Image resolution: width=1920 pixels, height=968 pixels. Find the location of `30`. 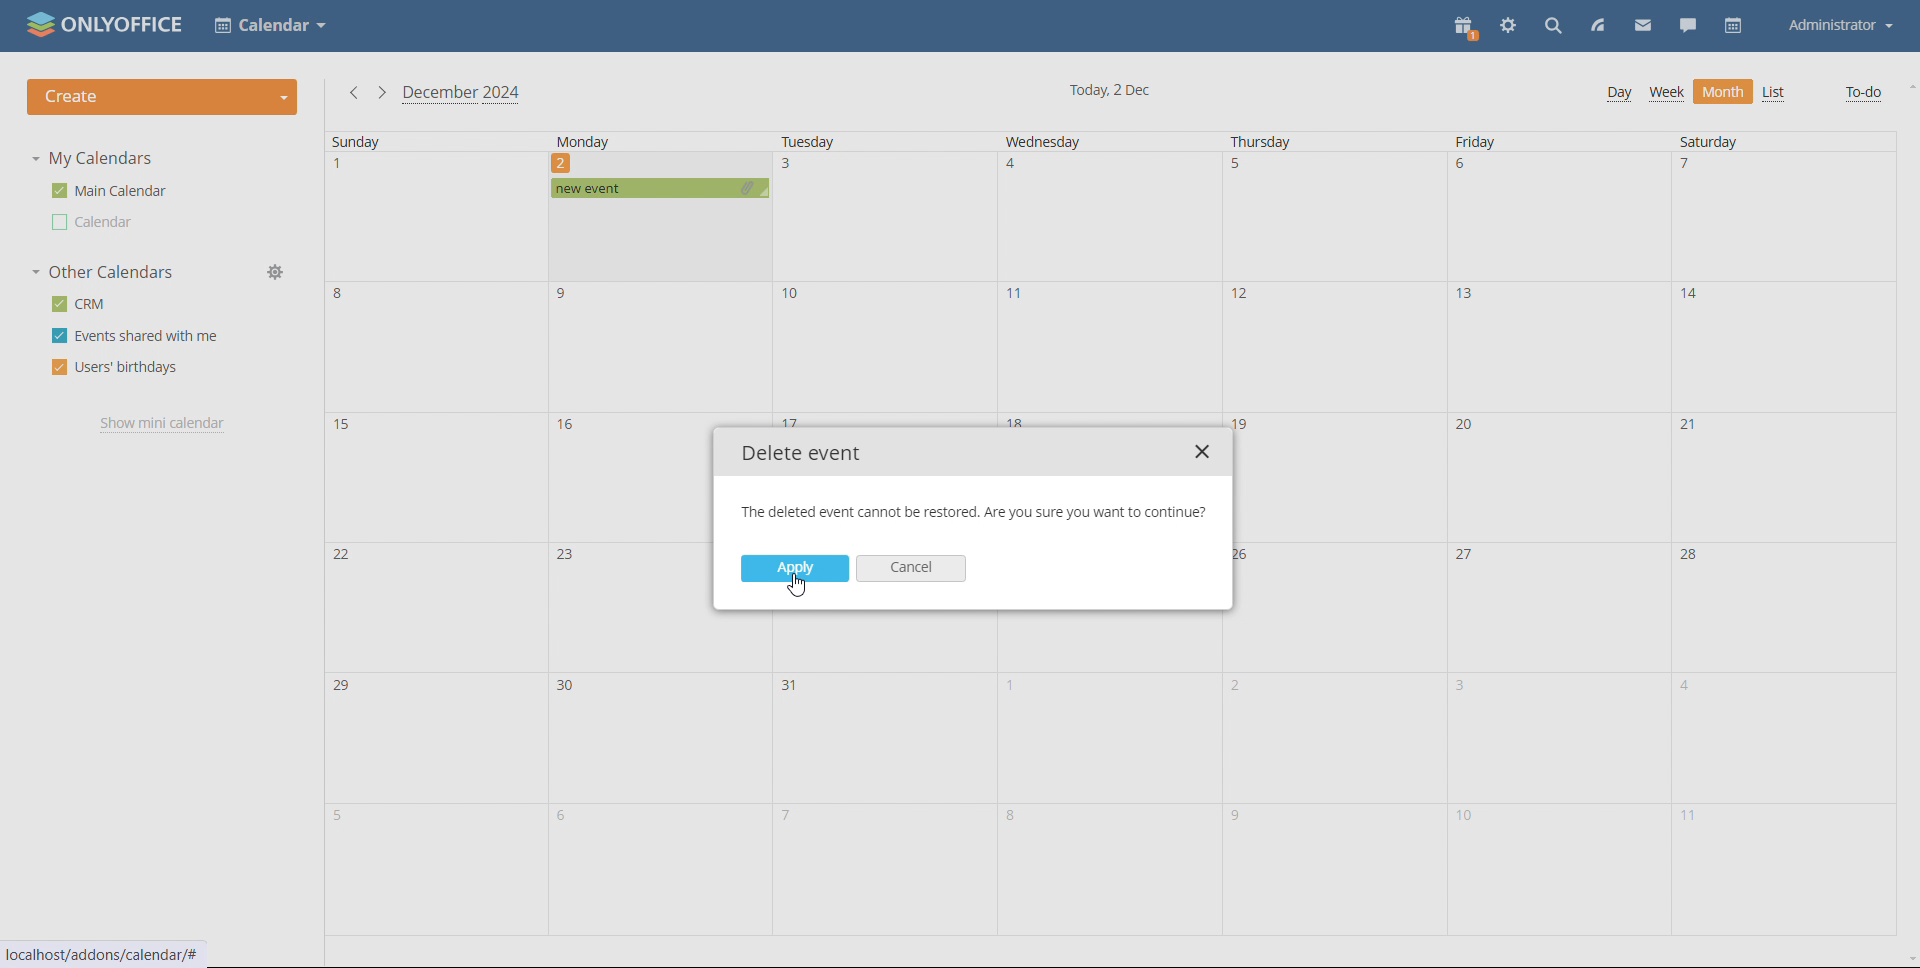

30 is located at coordinates (568, 687).